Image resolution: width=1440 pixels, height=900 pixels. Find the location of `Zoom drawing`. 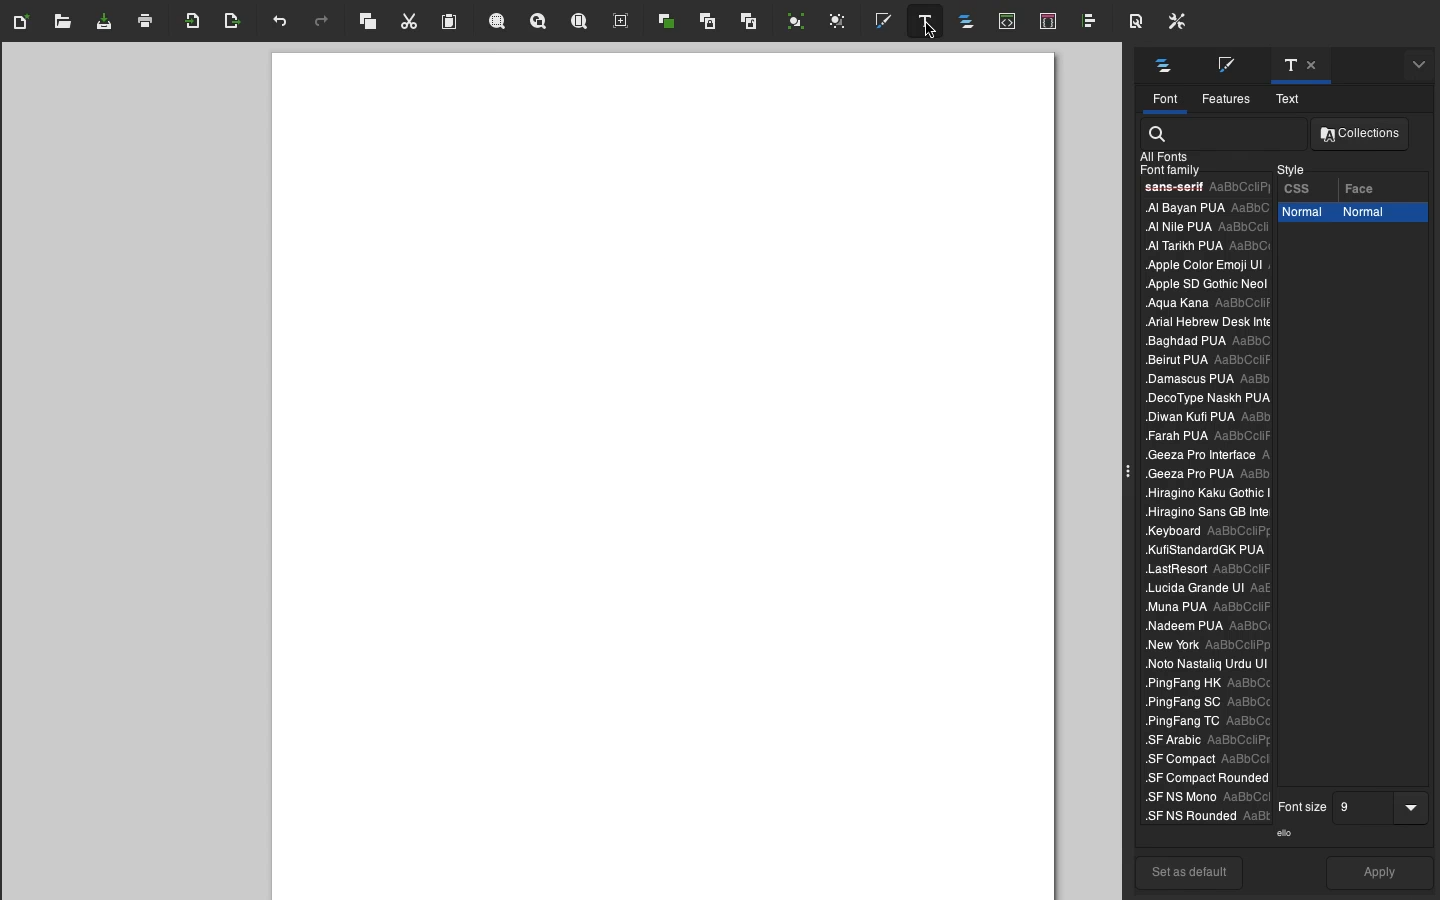

Zoom drawing is located at coordinates (540, 22).